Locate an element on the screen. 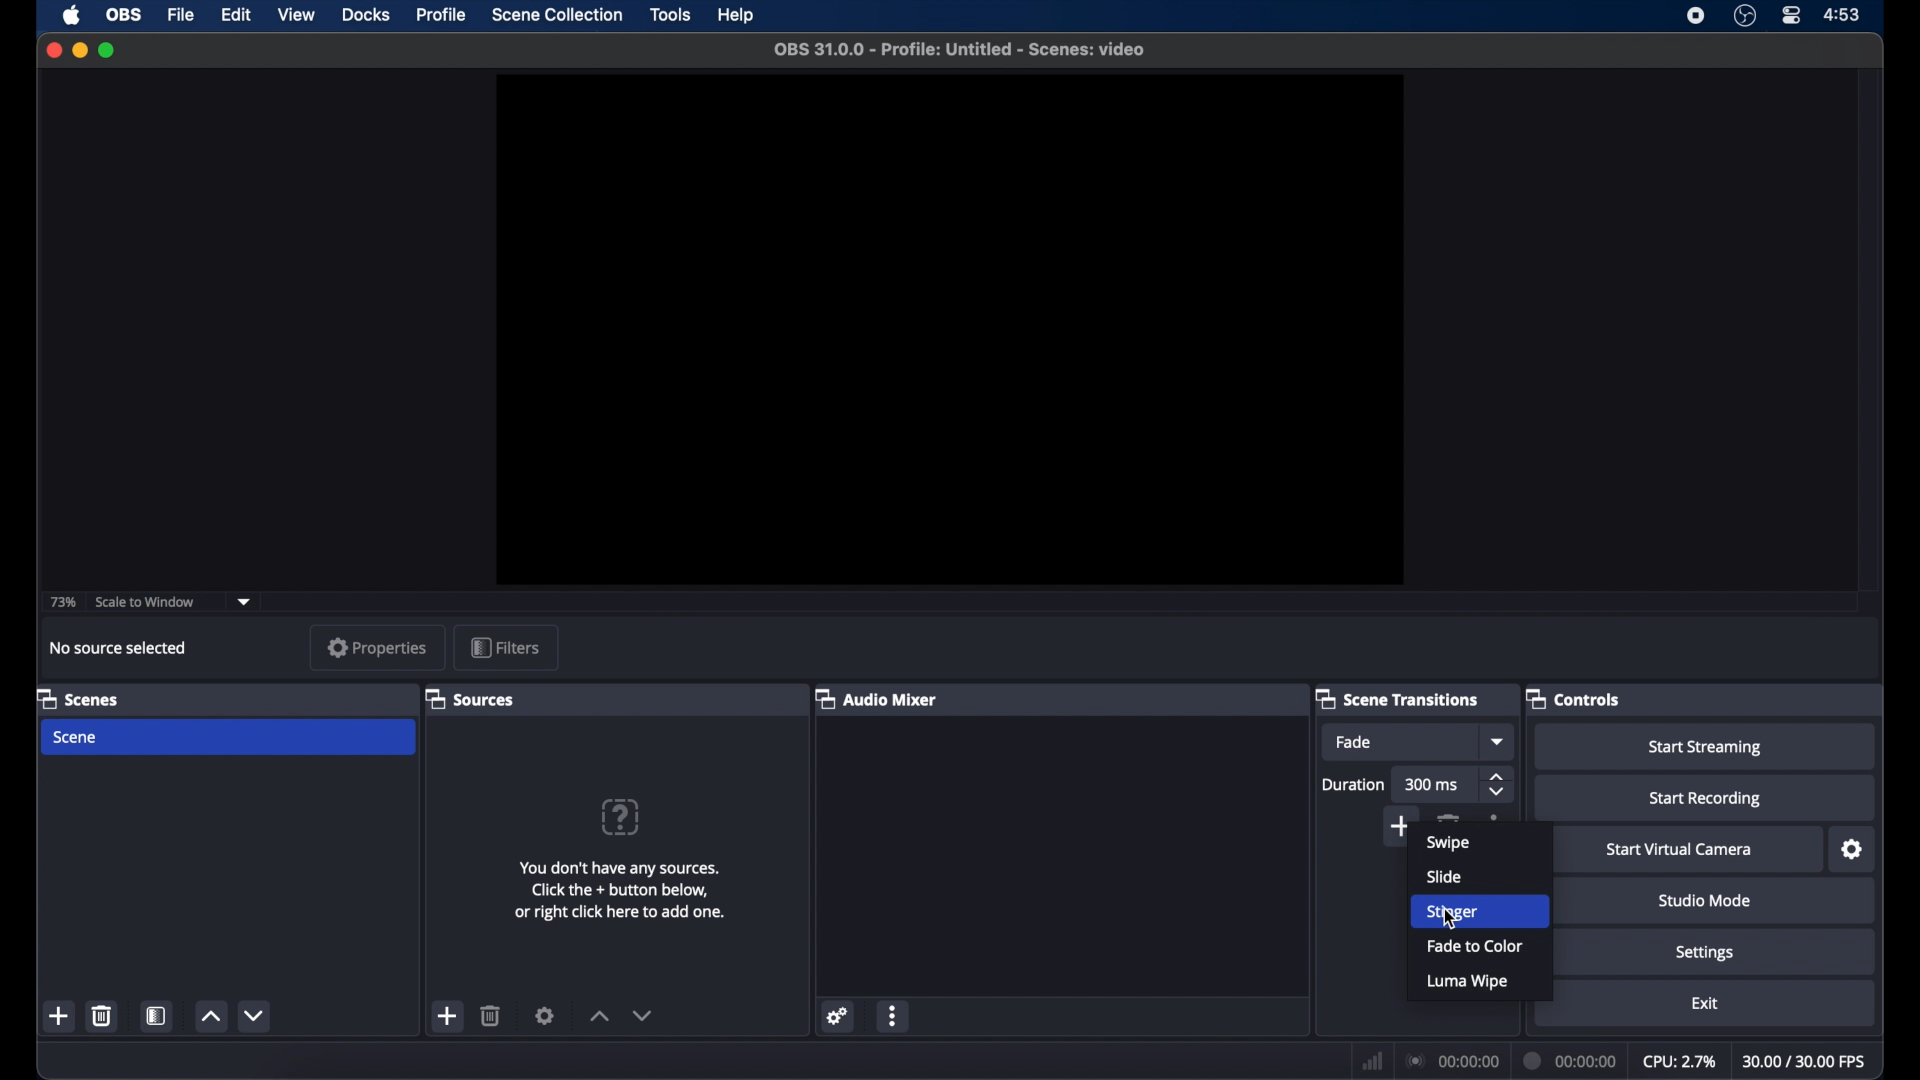 The width and height of the screenshot is (1920, 1080). preview is located at coordinates (952, 330).